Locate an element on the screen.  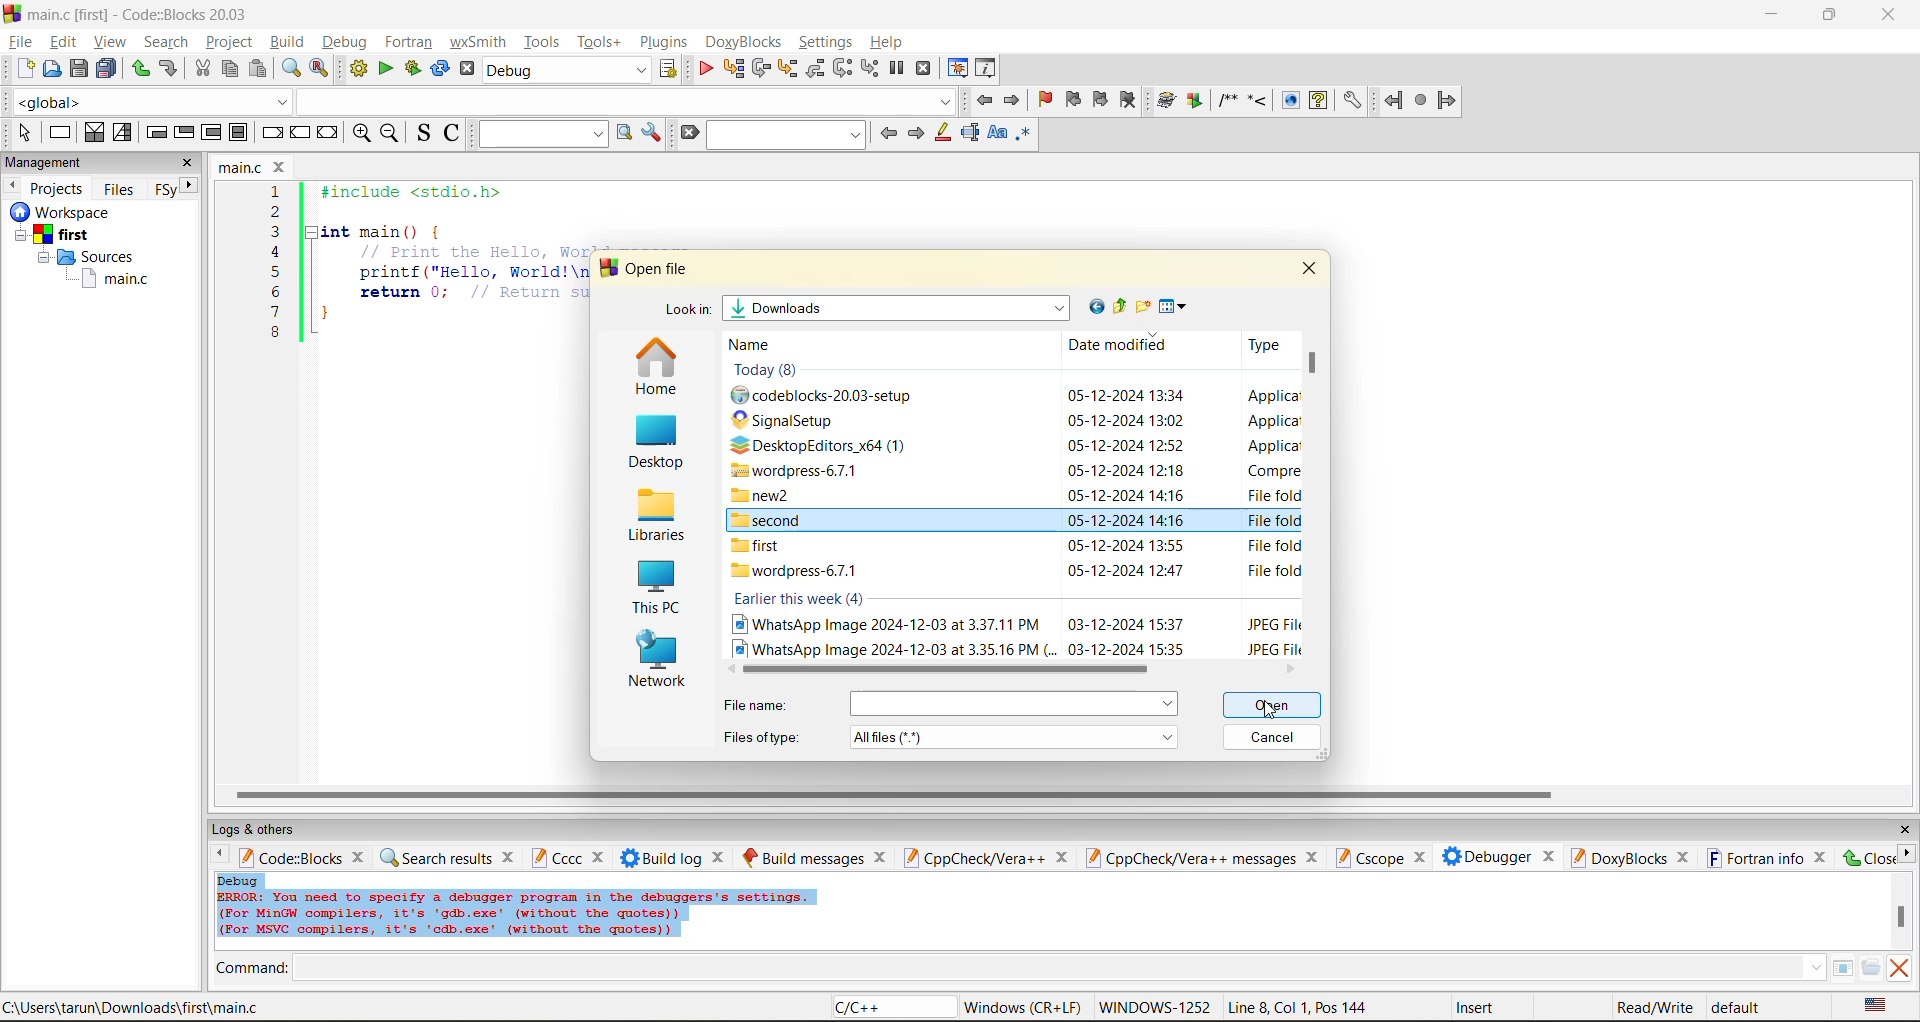
fortran is located at coordinates (409, 42).